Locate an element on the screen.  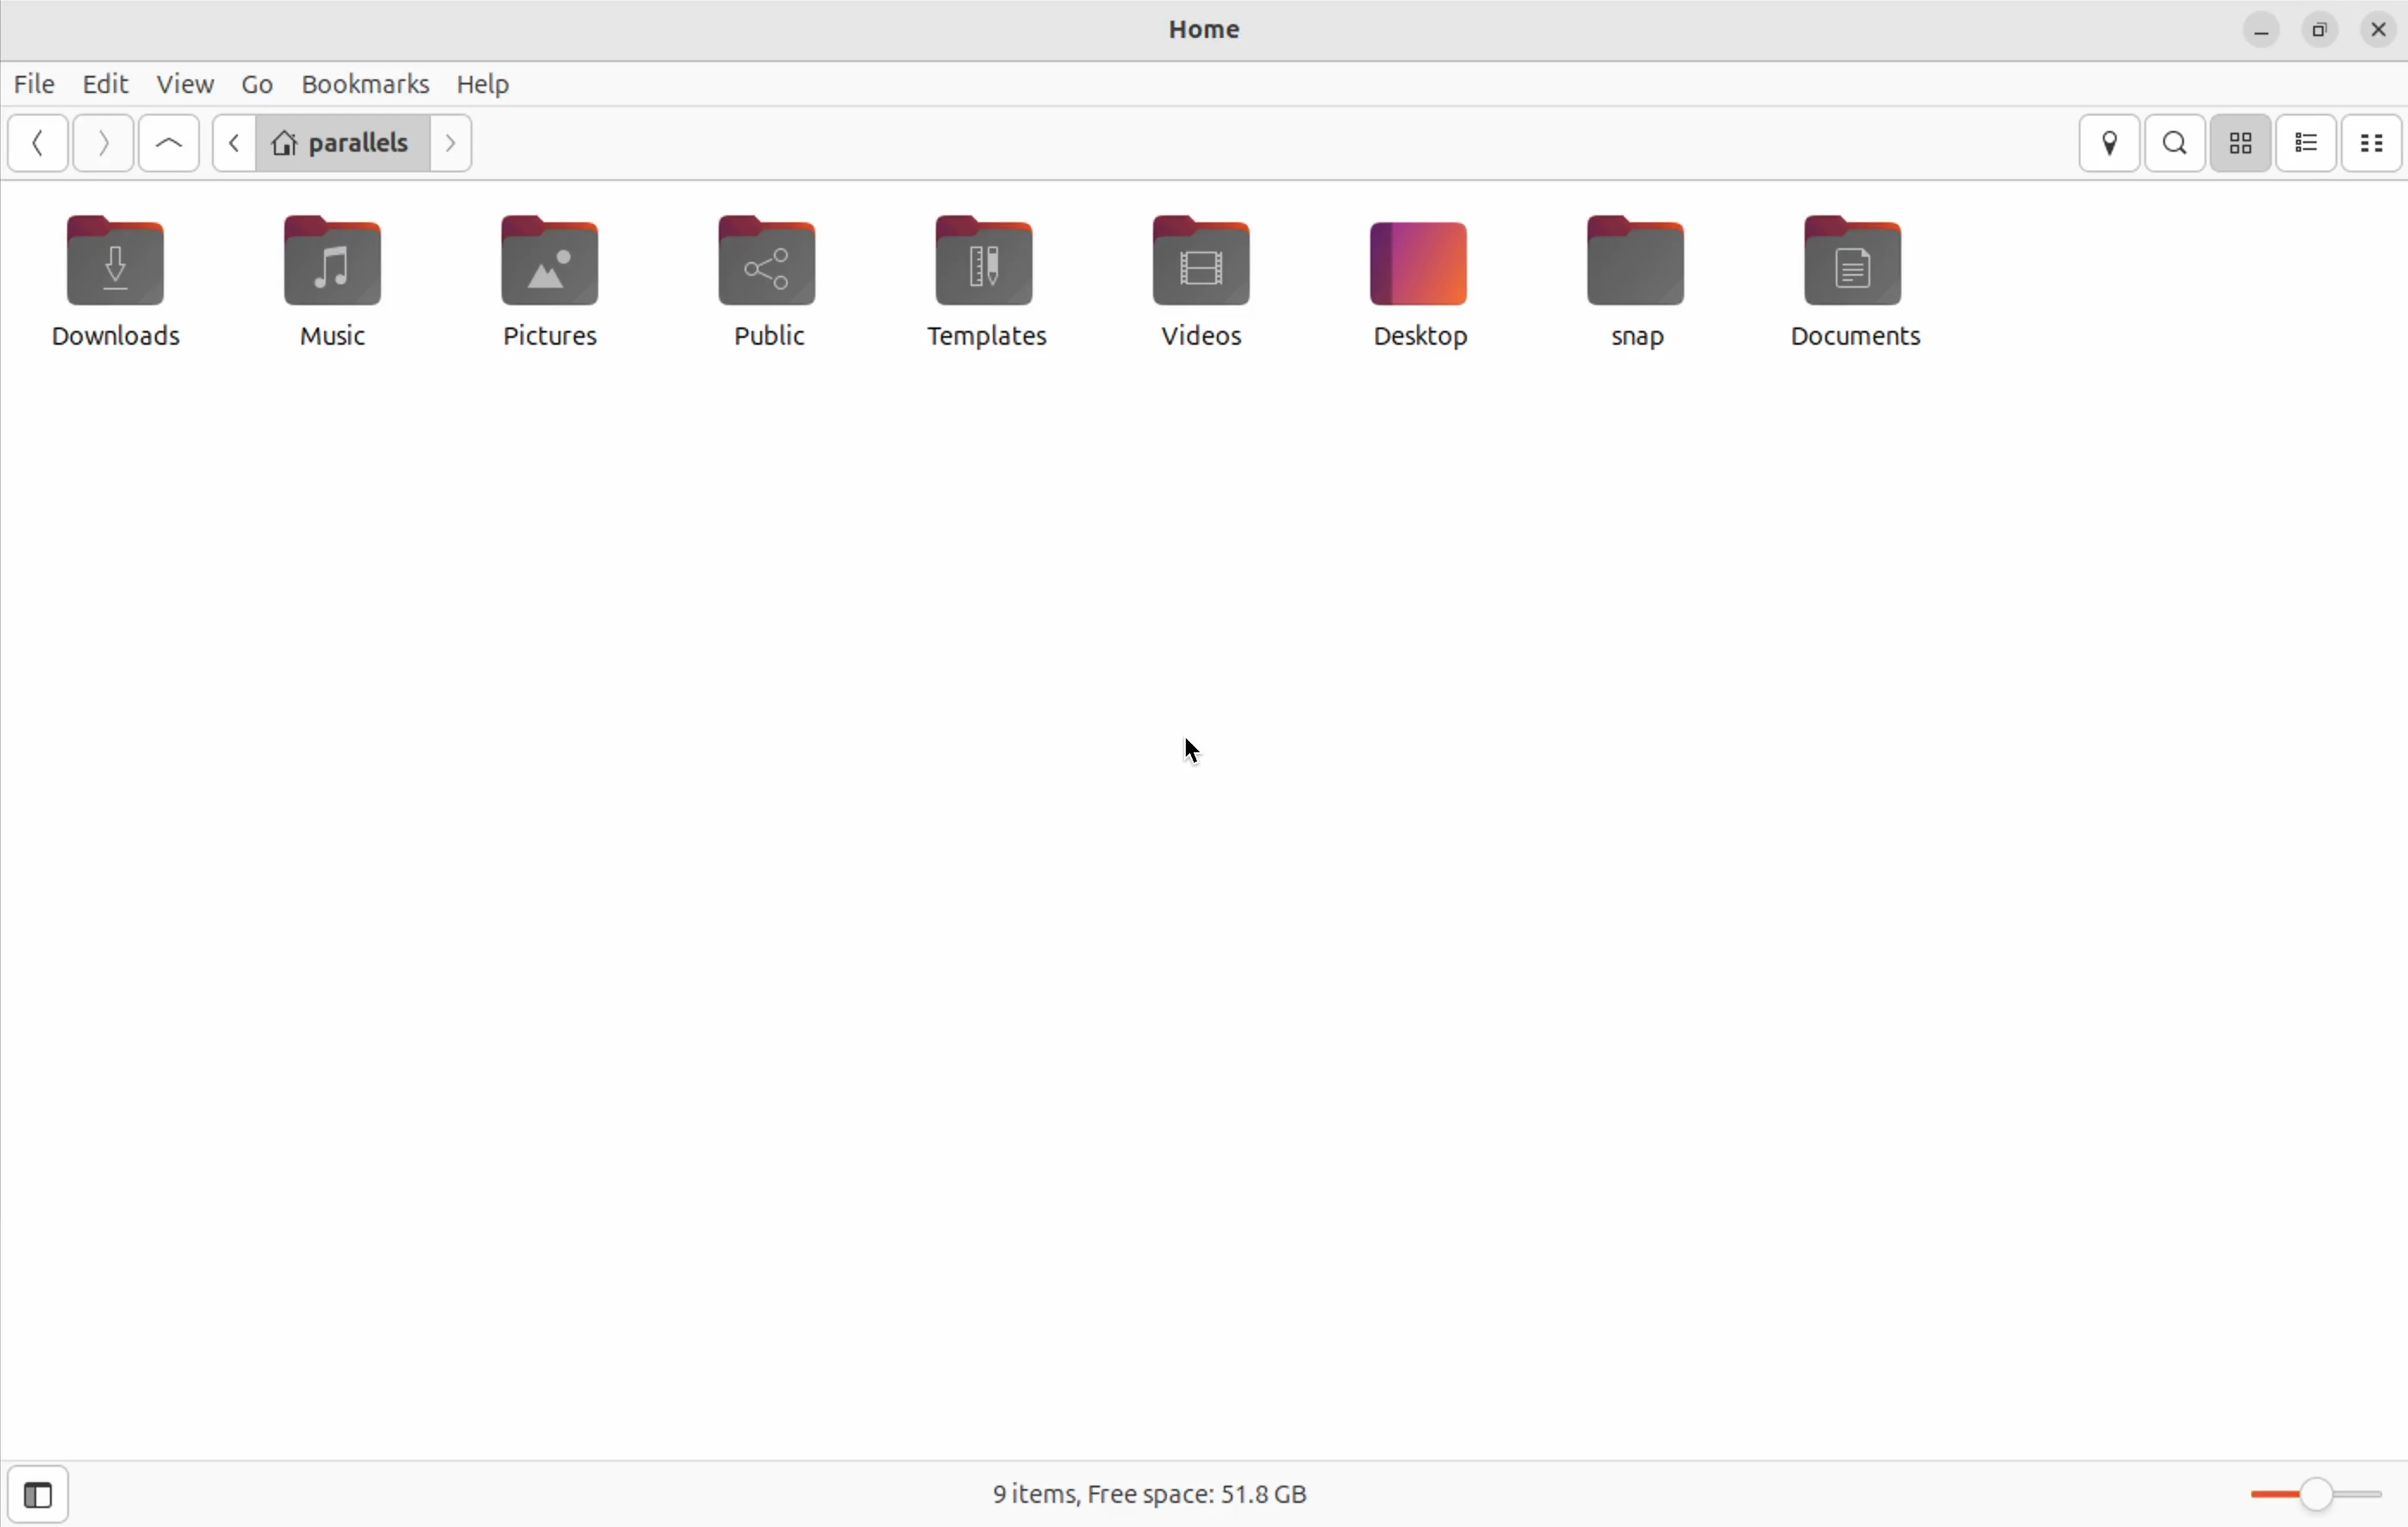
Edit is located at coordinates (103, 83).